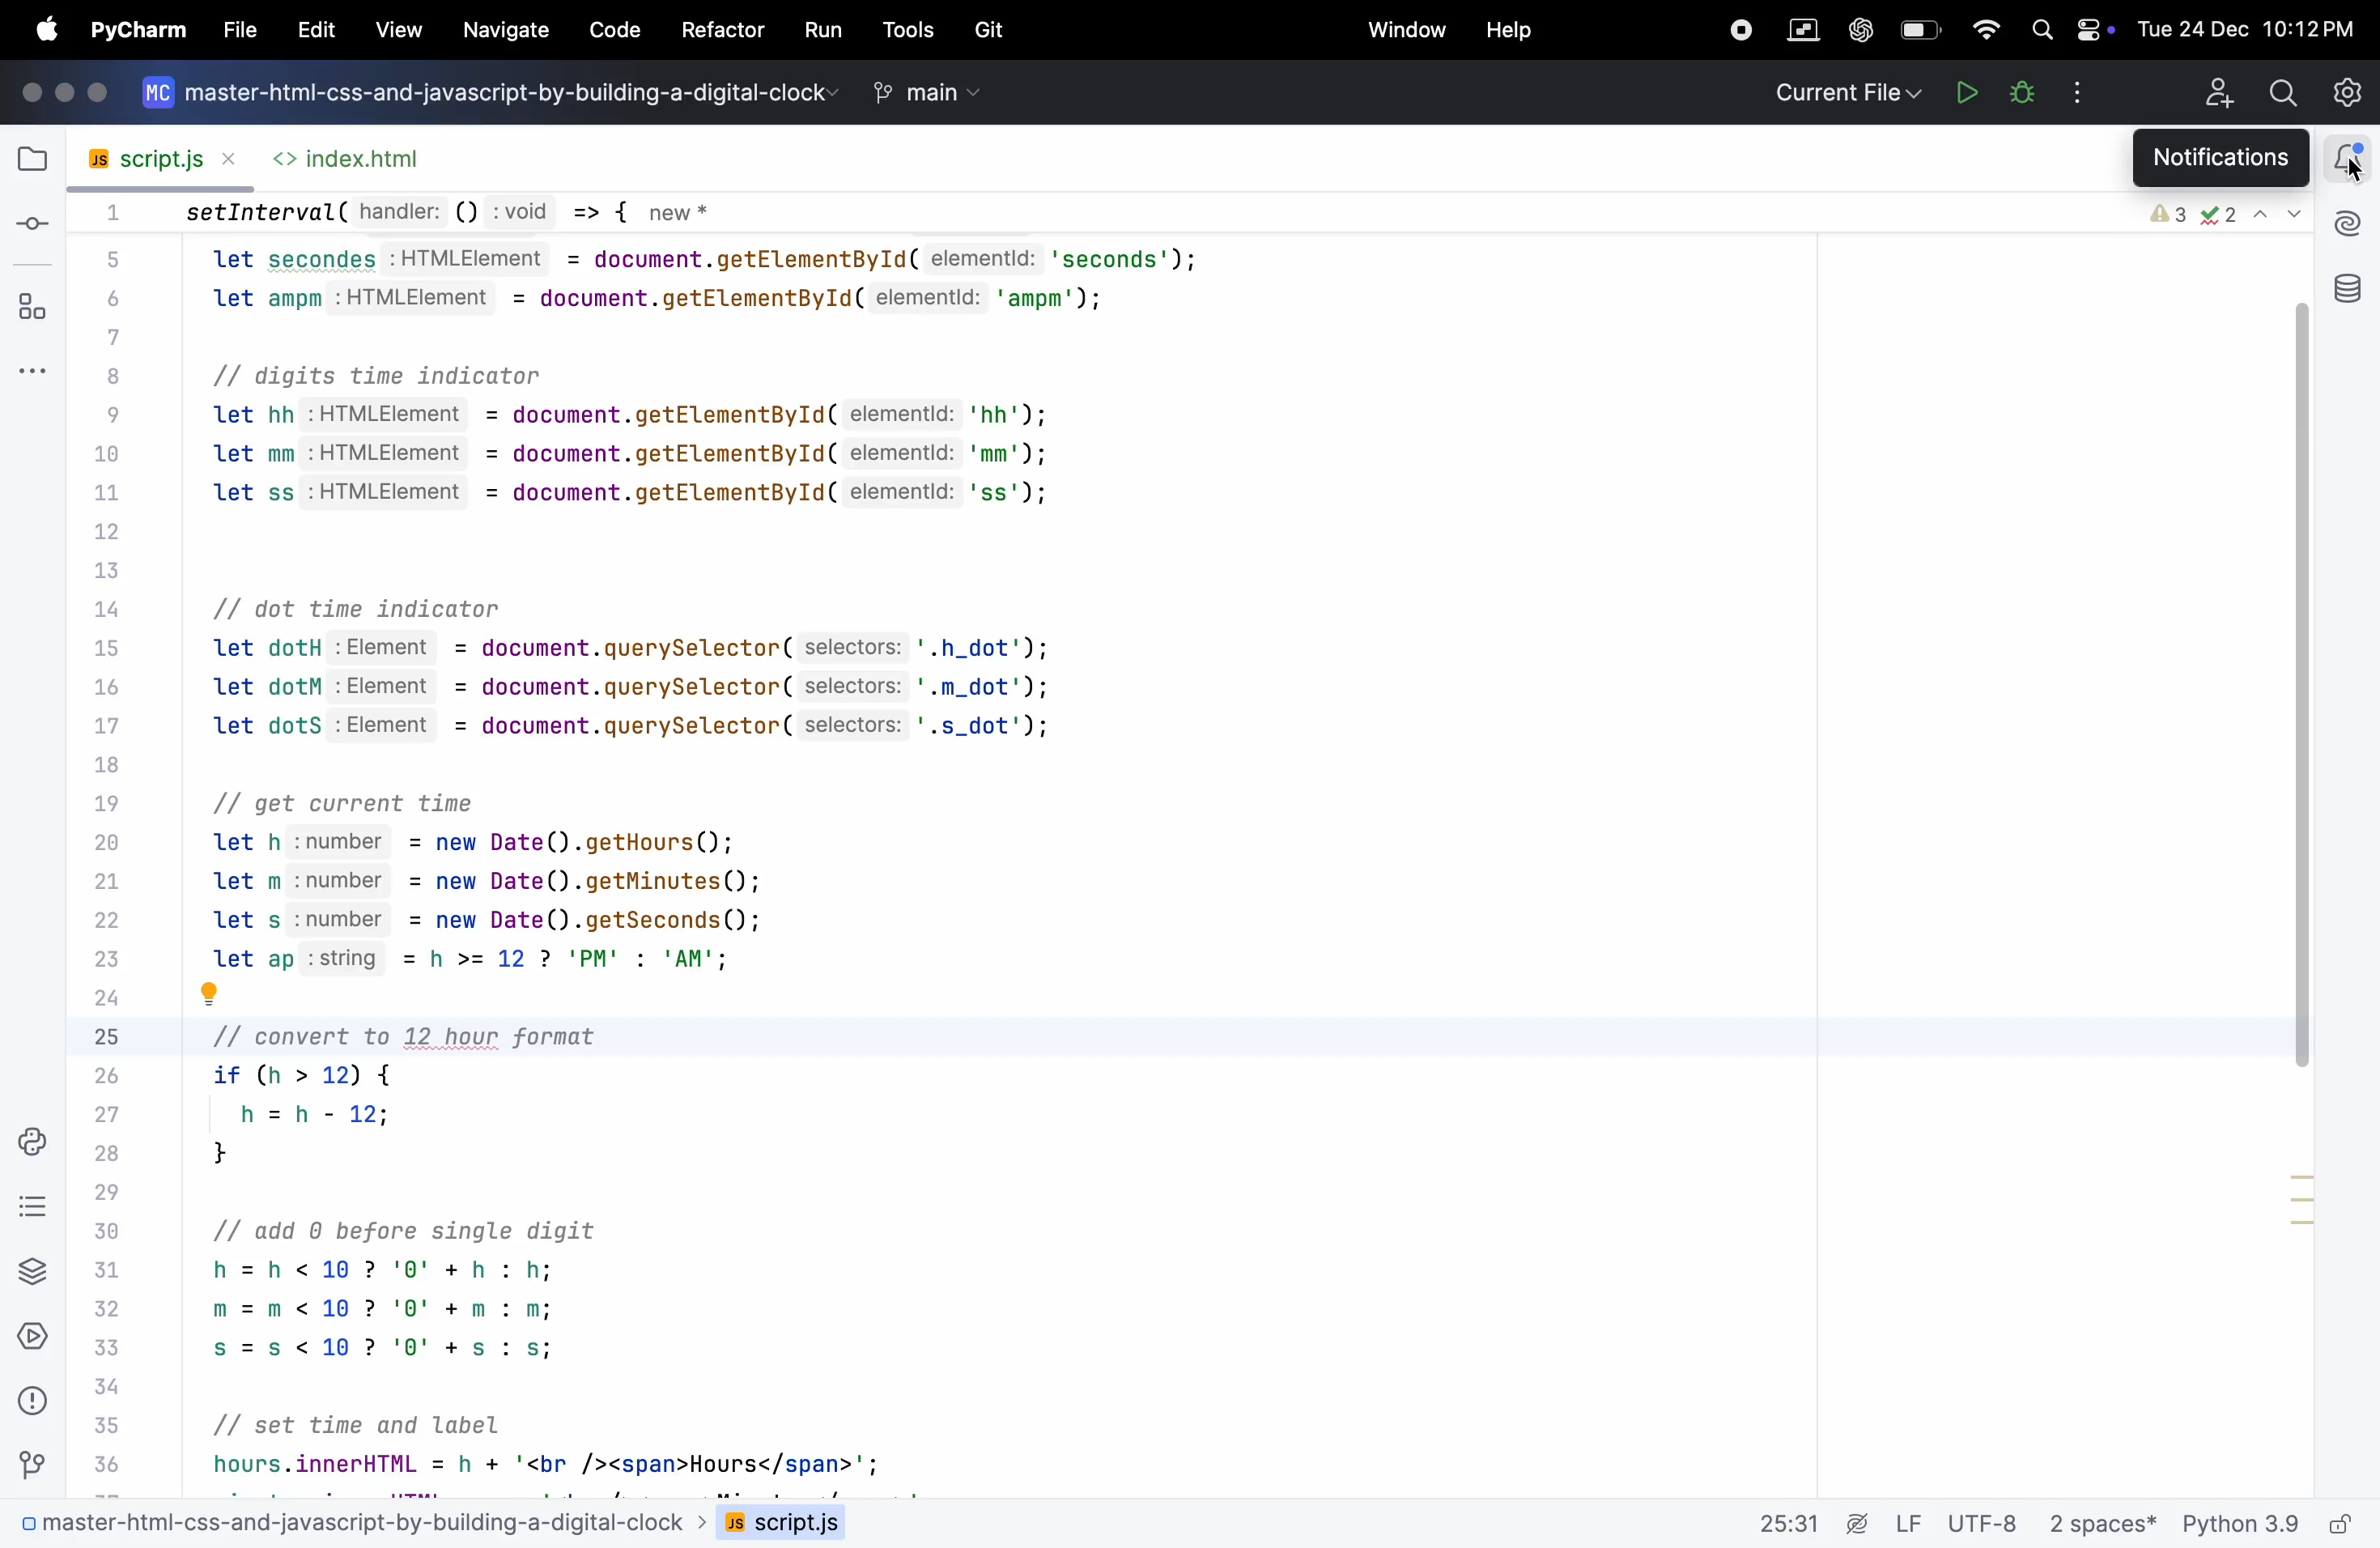 This screenshot has height=1548, width=2380. I want to click on ai assitant, so click(2350, 222).